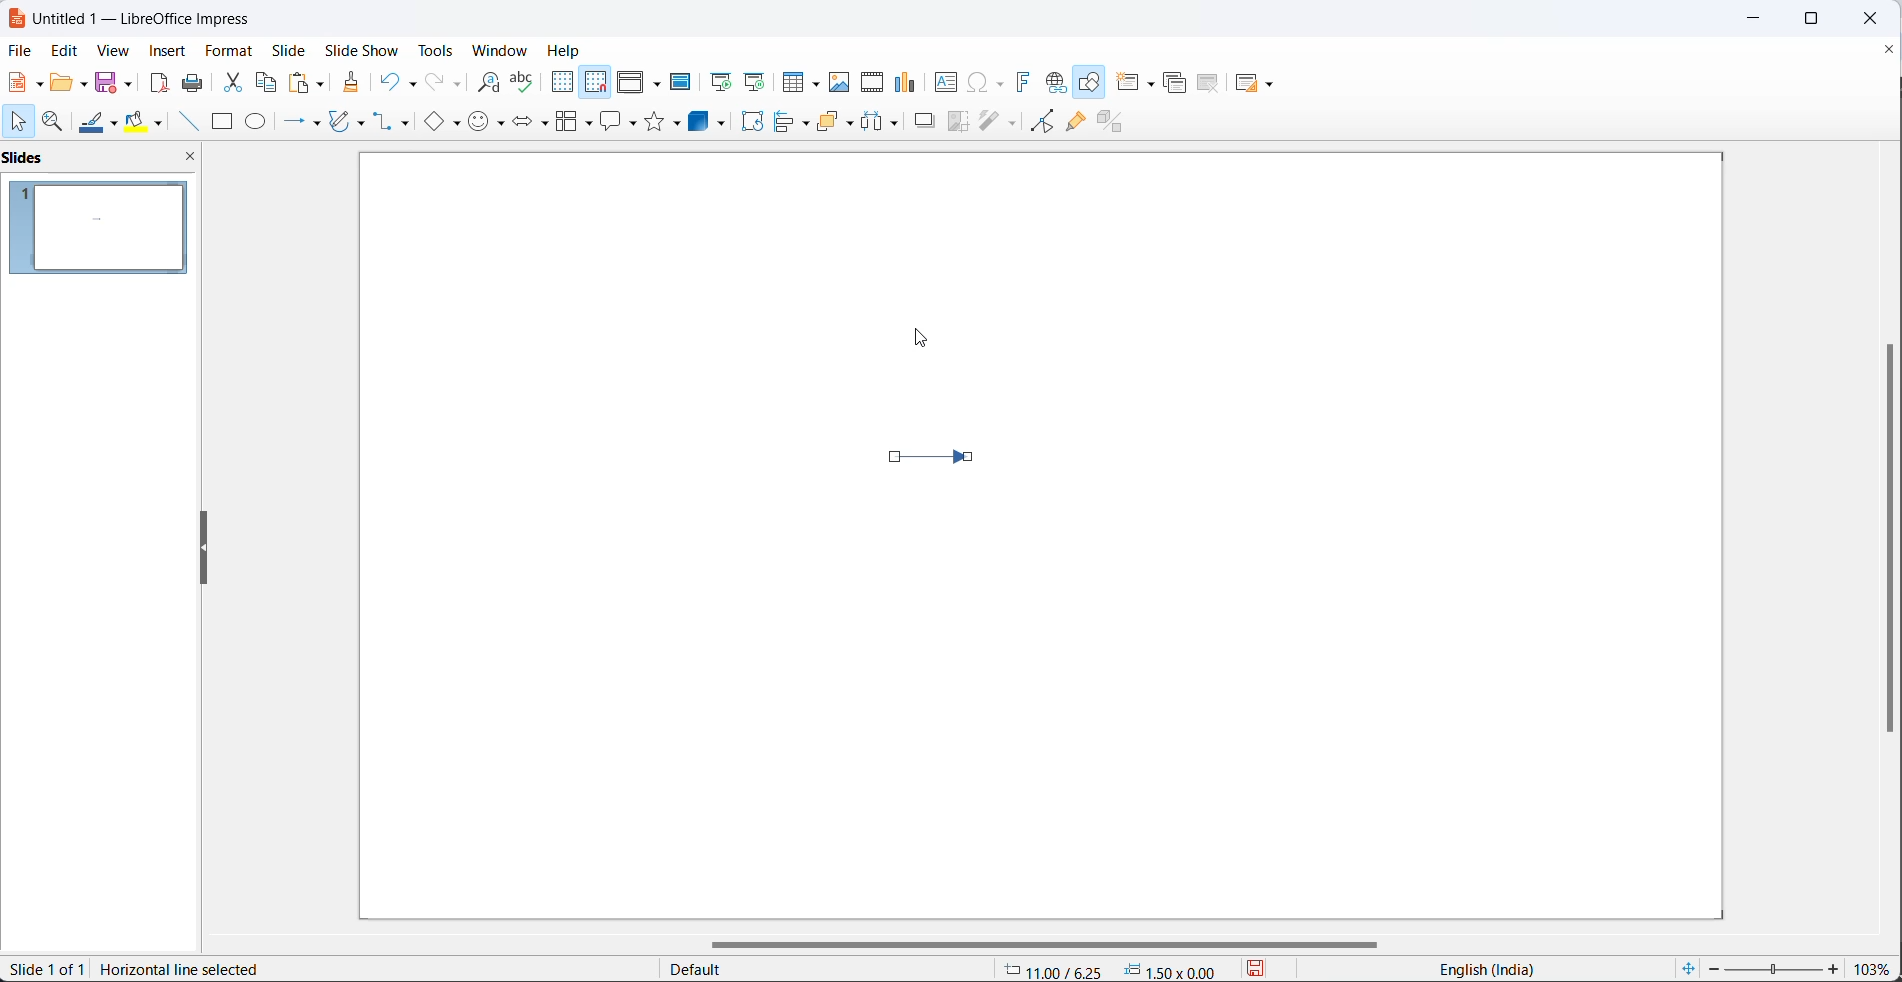 This screenshot has width=1902, height=982. I want to click on symbol shapes, so click(487, 125).